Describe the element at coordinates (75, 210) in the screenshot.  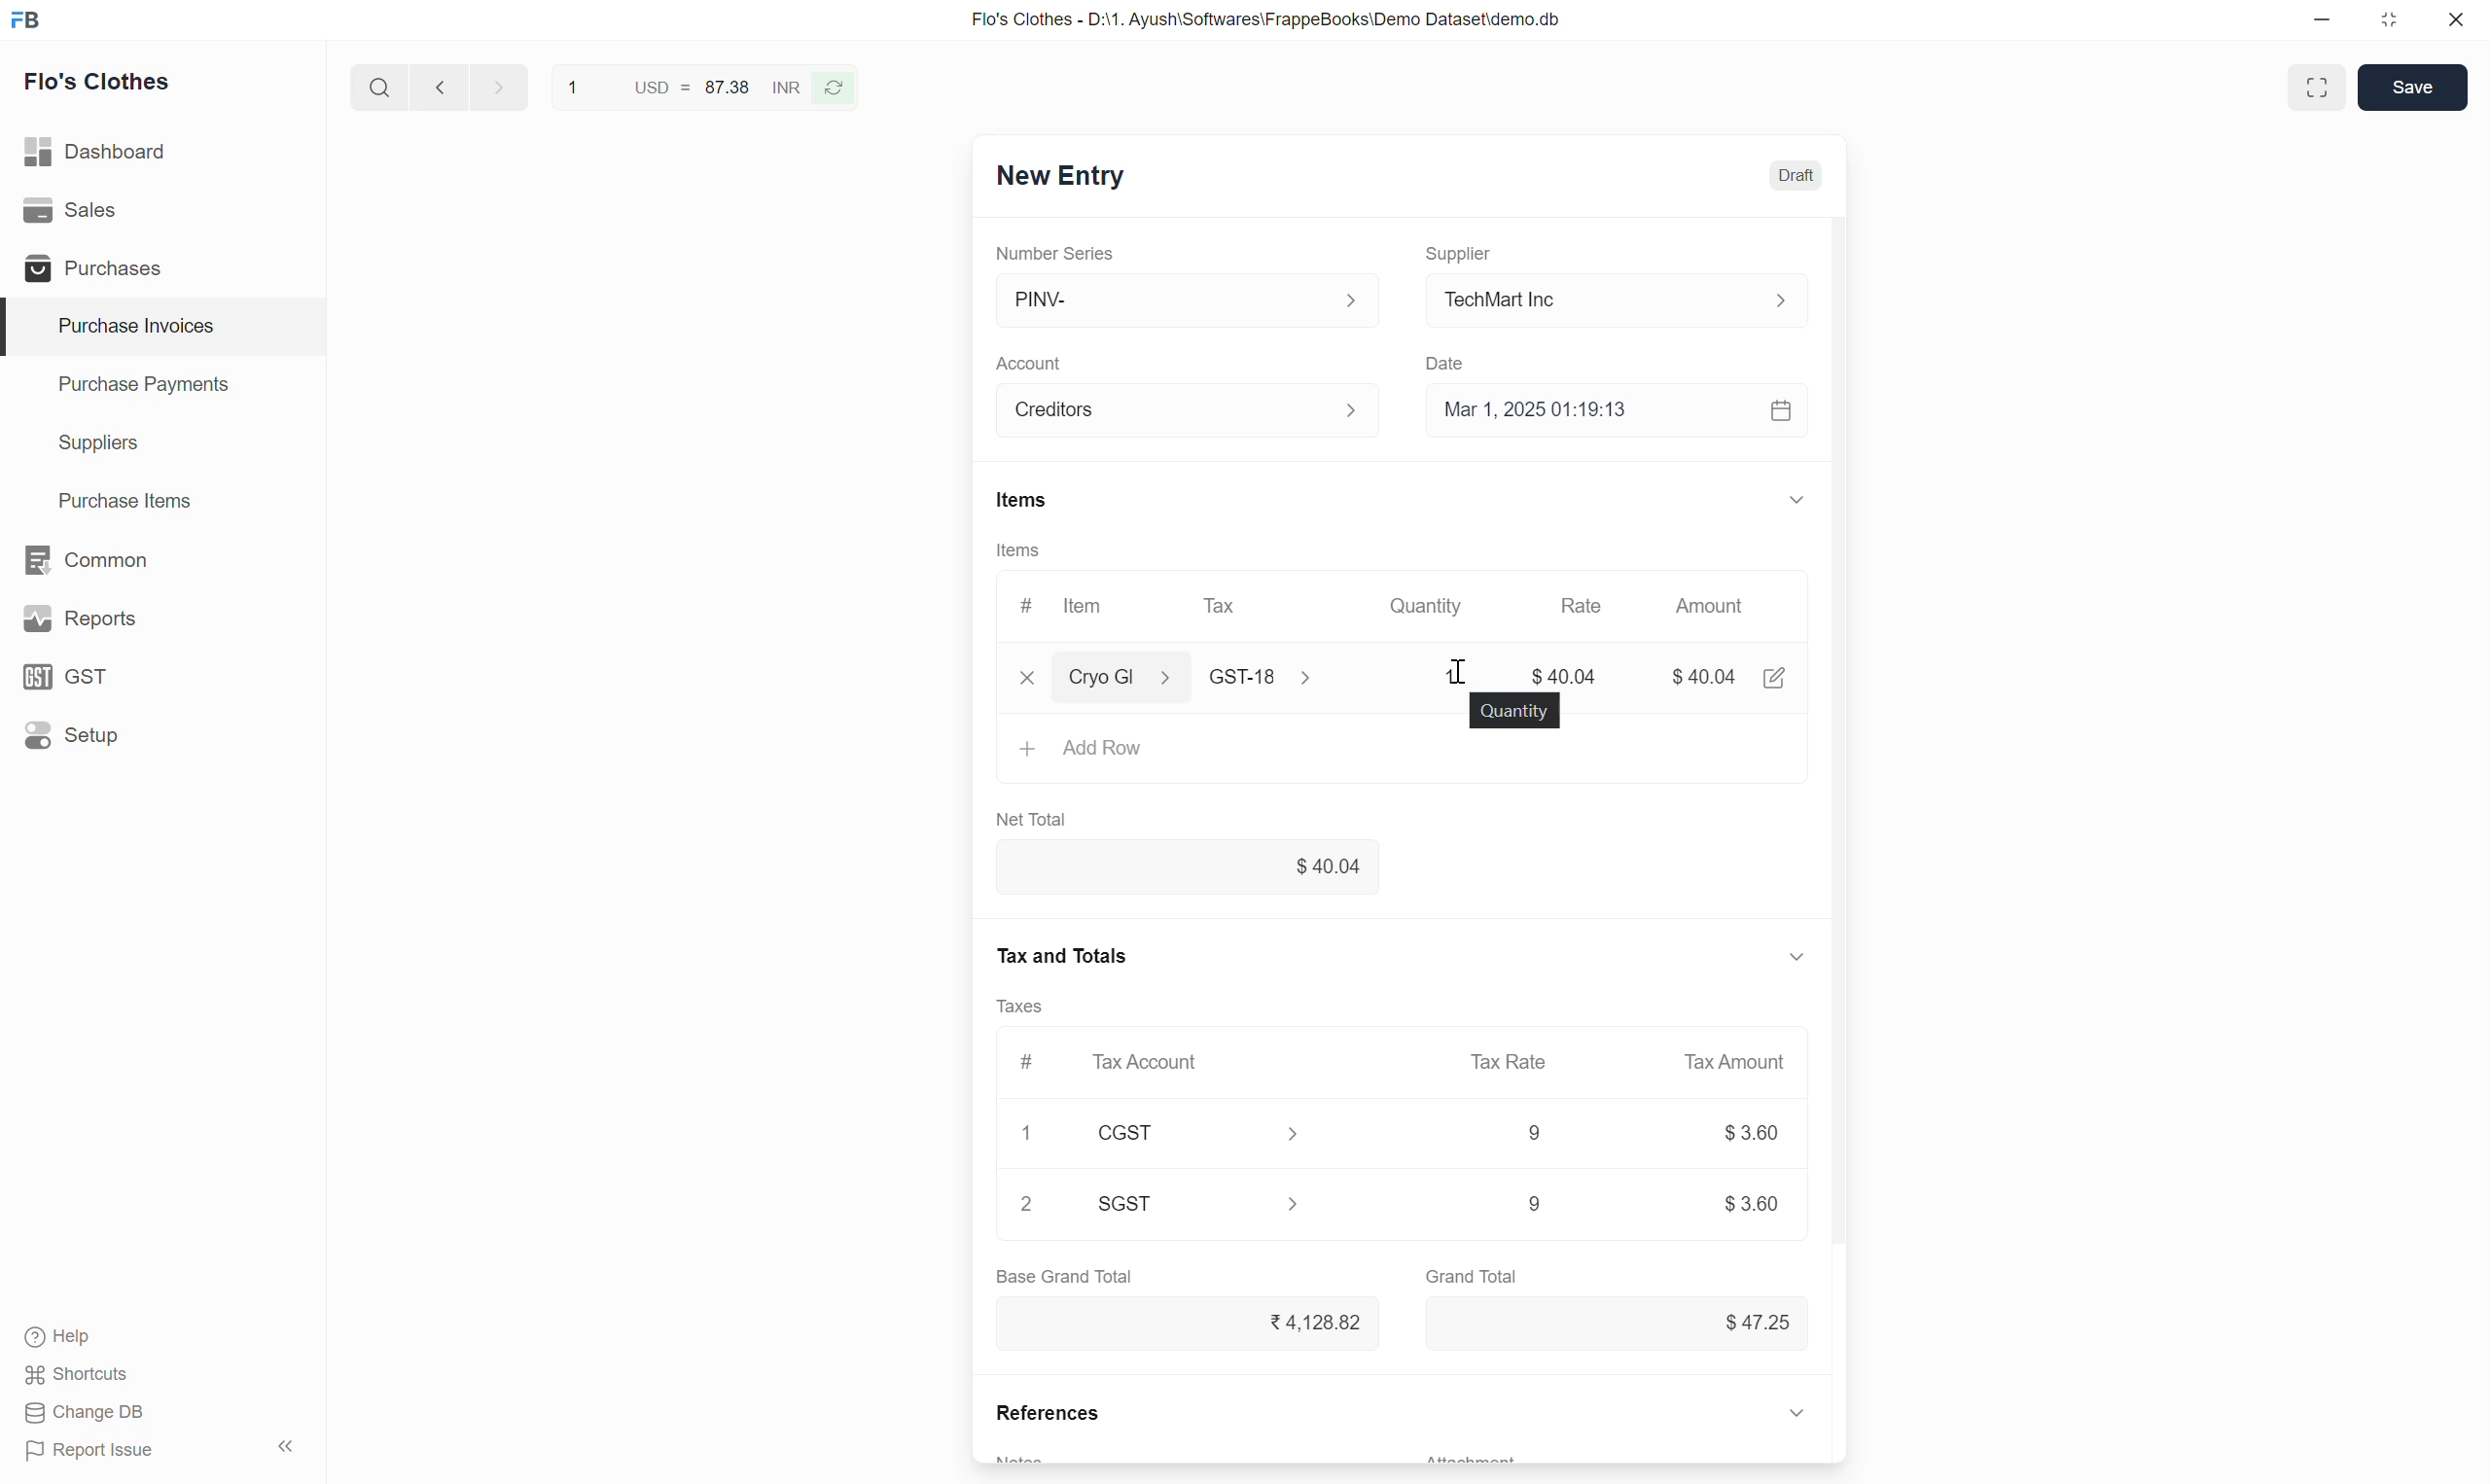
I see `Sales` at that location.